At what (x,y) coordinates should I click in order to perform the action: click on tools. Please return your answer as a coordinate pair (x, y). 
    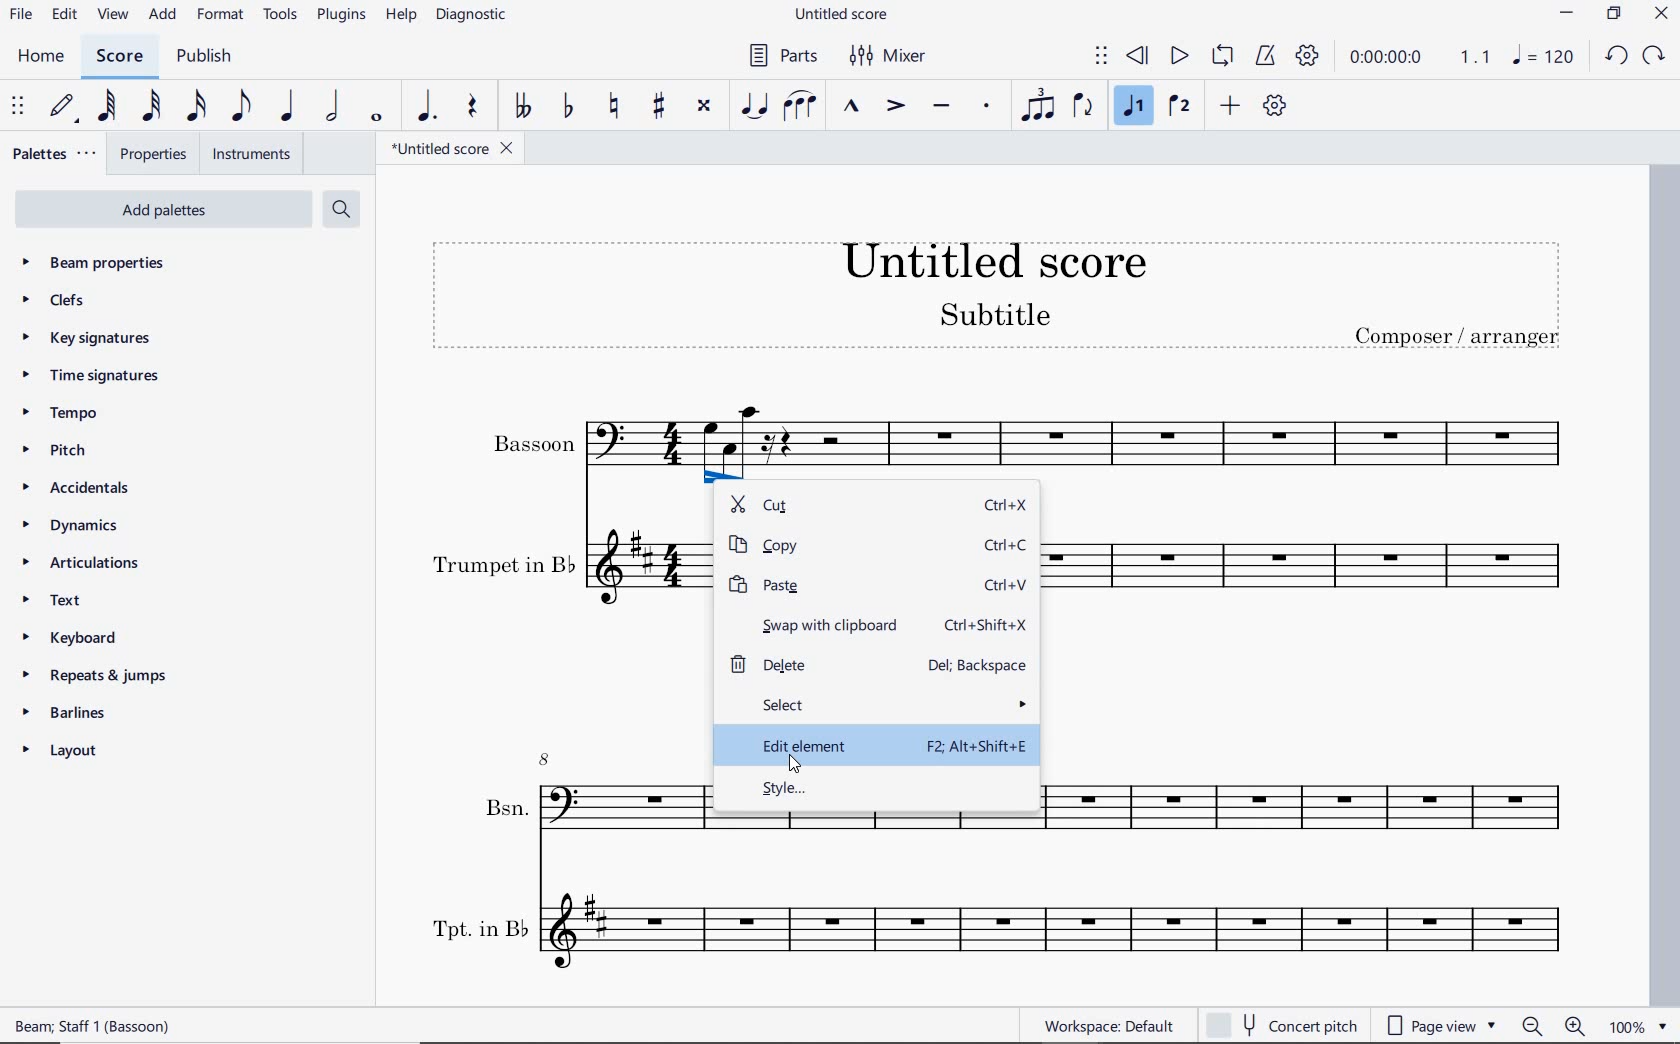
    Looking at the image, I should click on (280, 14).